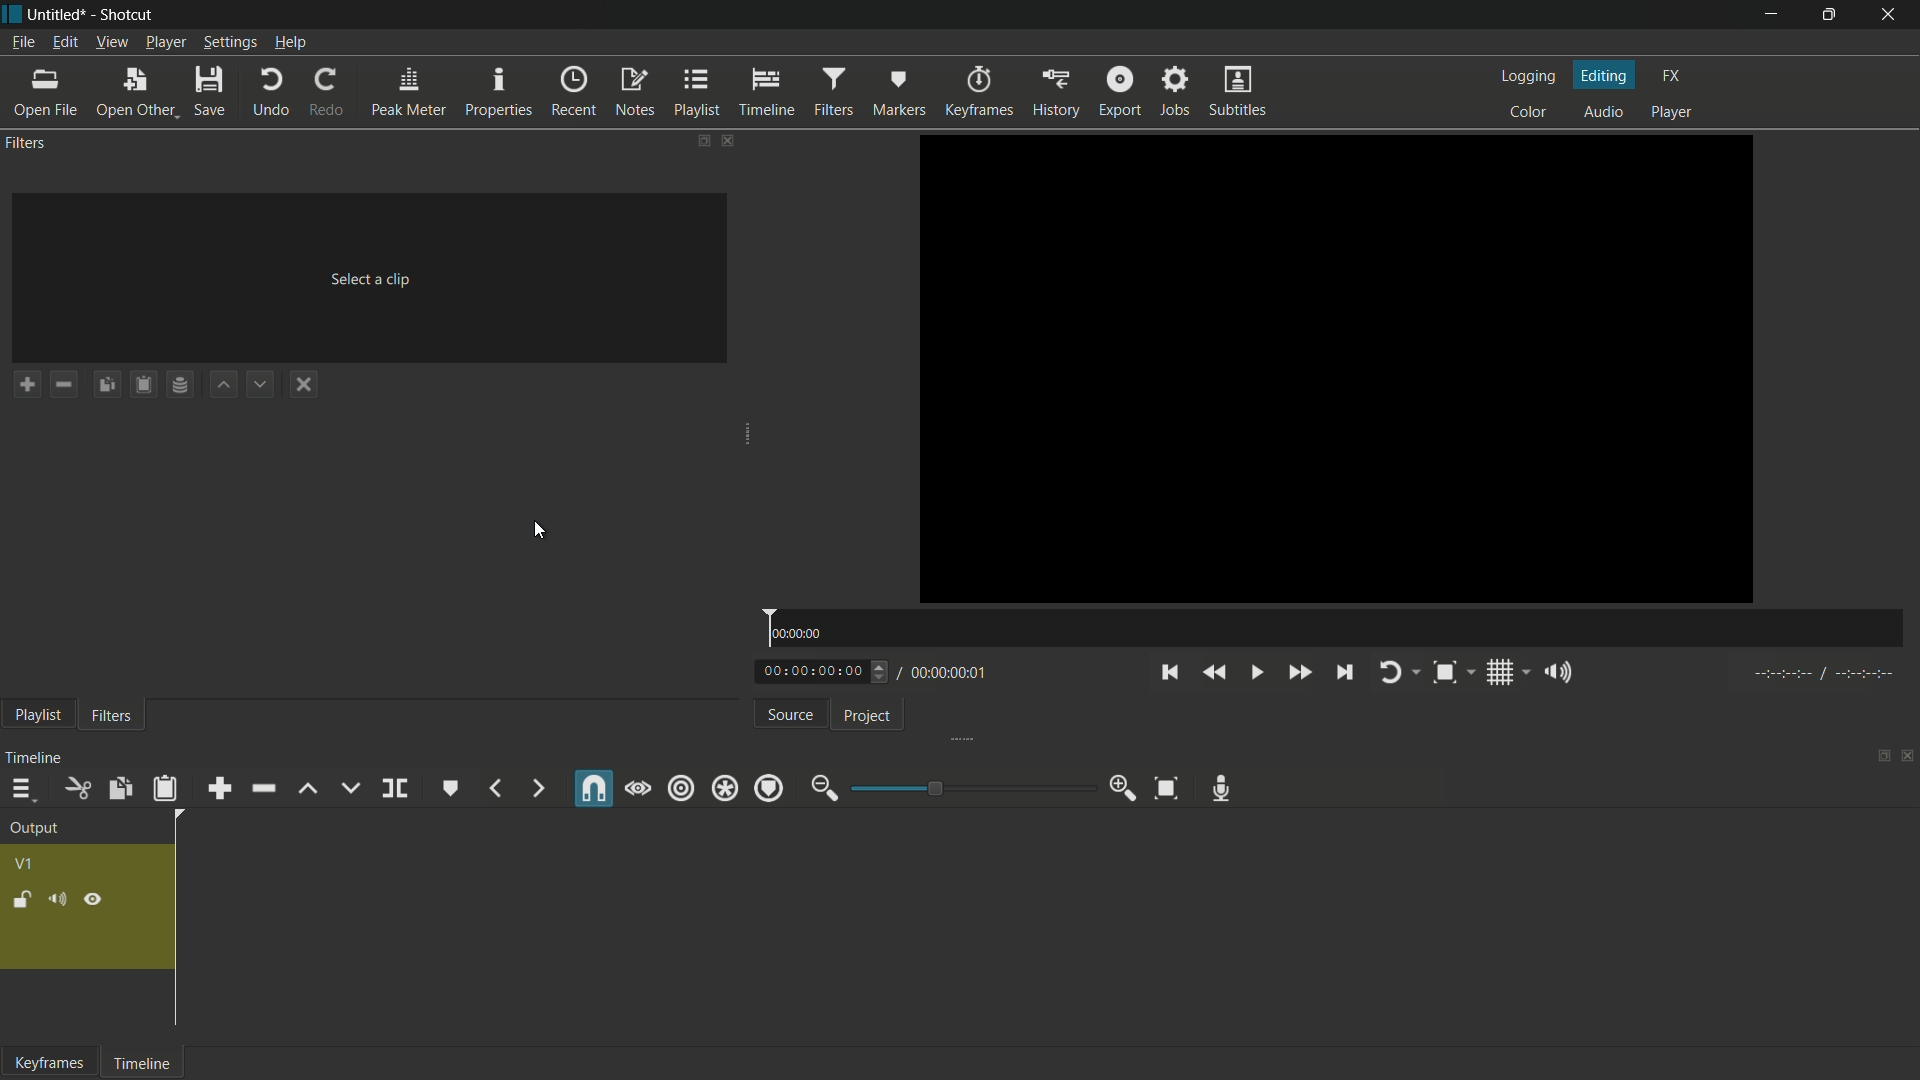  I want to click on Forward, so click(534, 788).